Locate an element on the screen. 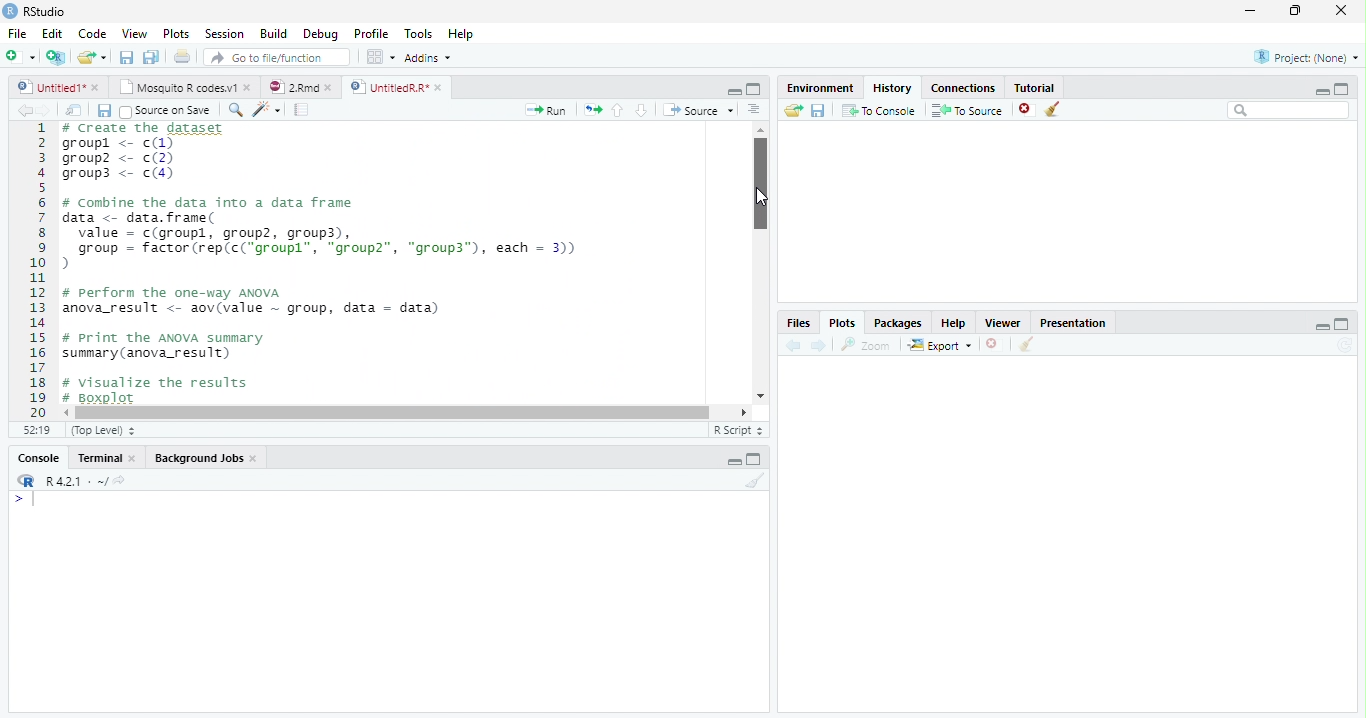 Image resolution: width=1366 pixels, height=718 pixels. Maximize is located at coordinates (755, 461).